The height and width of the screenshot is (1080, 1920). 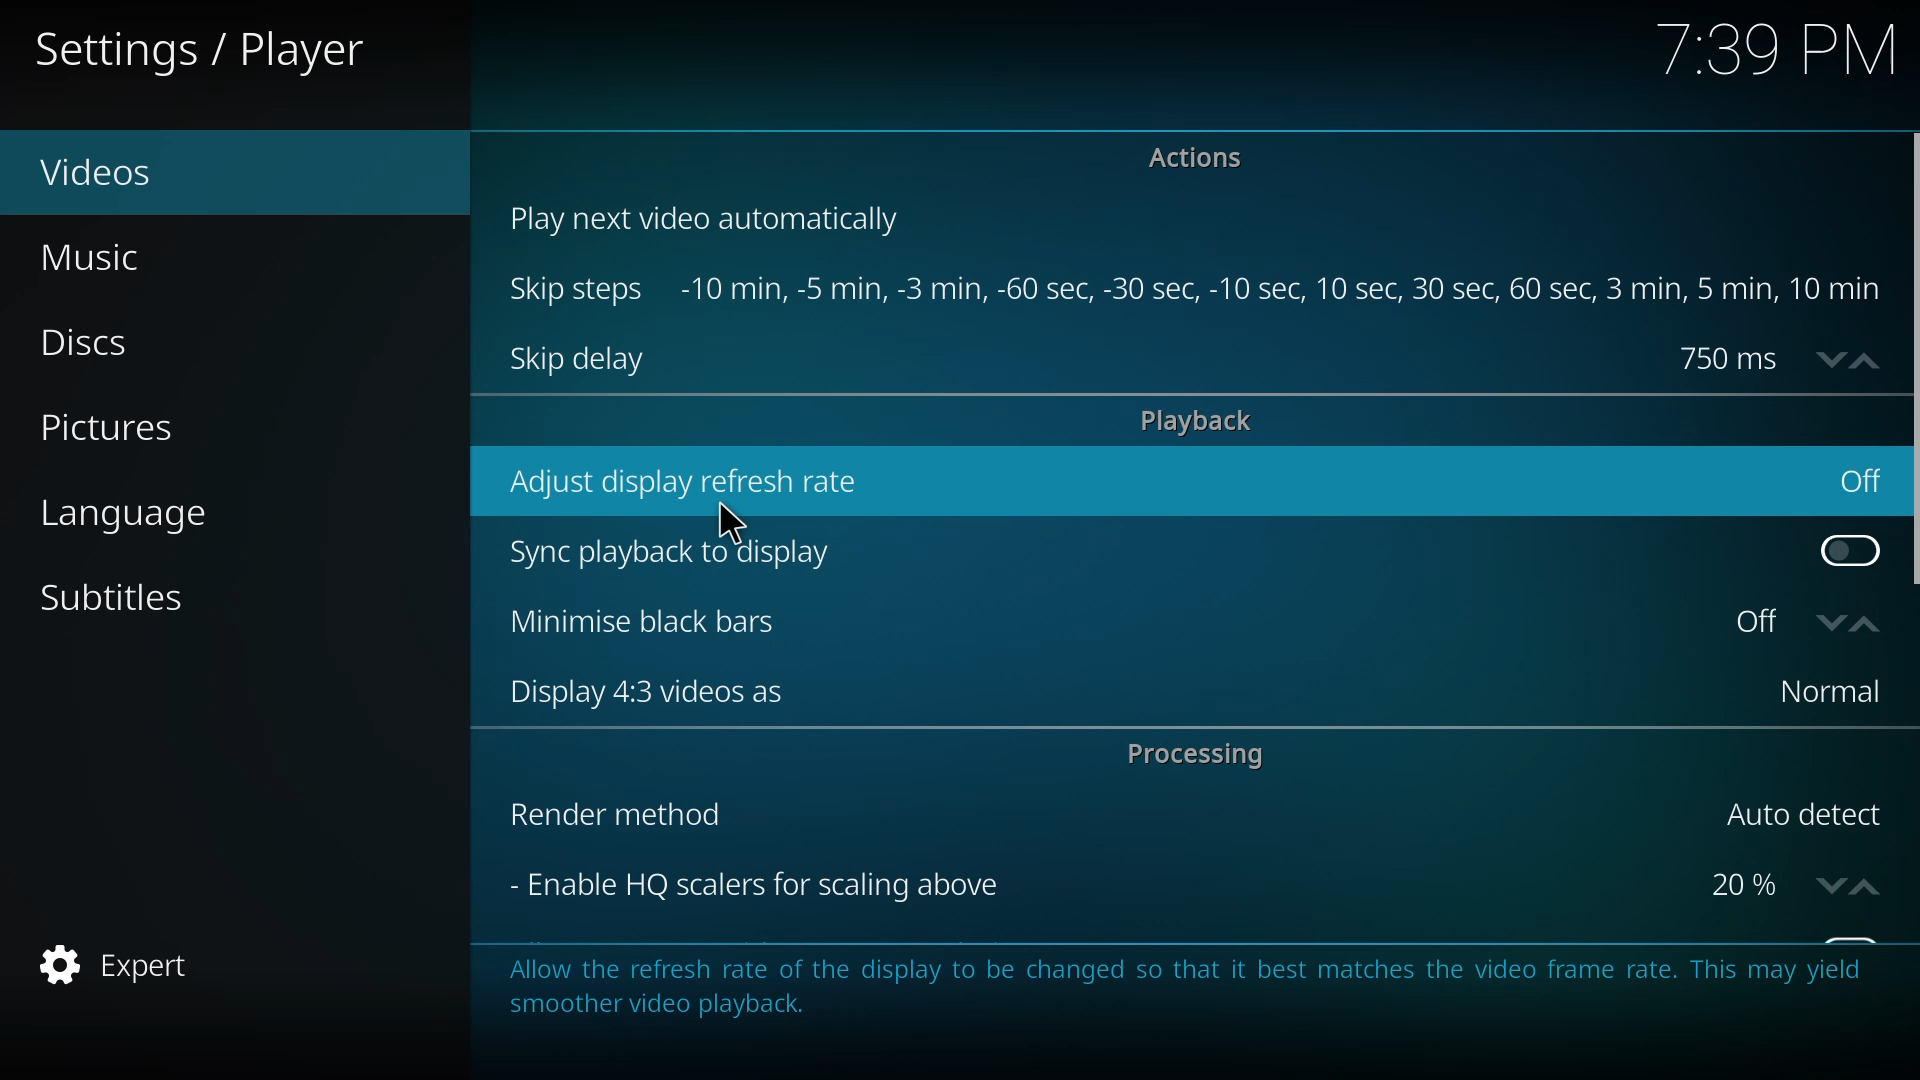 What do you see at coordinates (110, 172) in the screenshot?
I see `videos` at bounding box center [110, 172].